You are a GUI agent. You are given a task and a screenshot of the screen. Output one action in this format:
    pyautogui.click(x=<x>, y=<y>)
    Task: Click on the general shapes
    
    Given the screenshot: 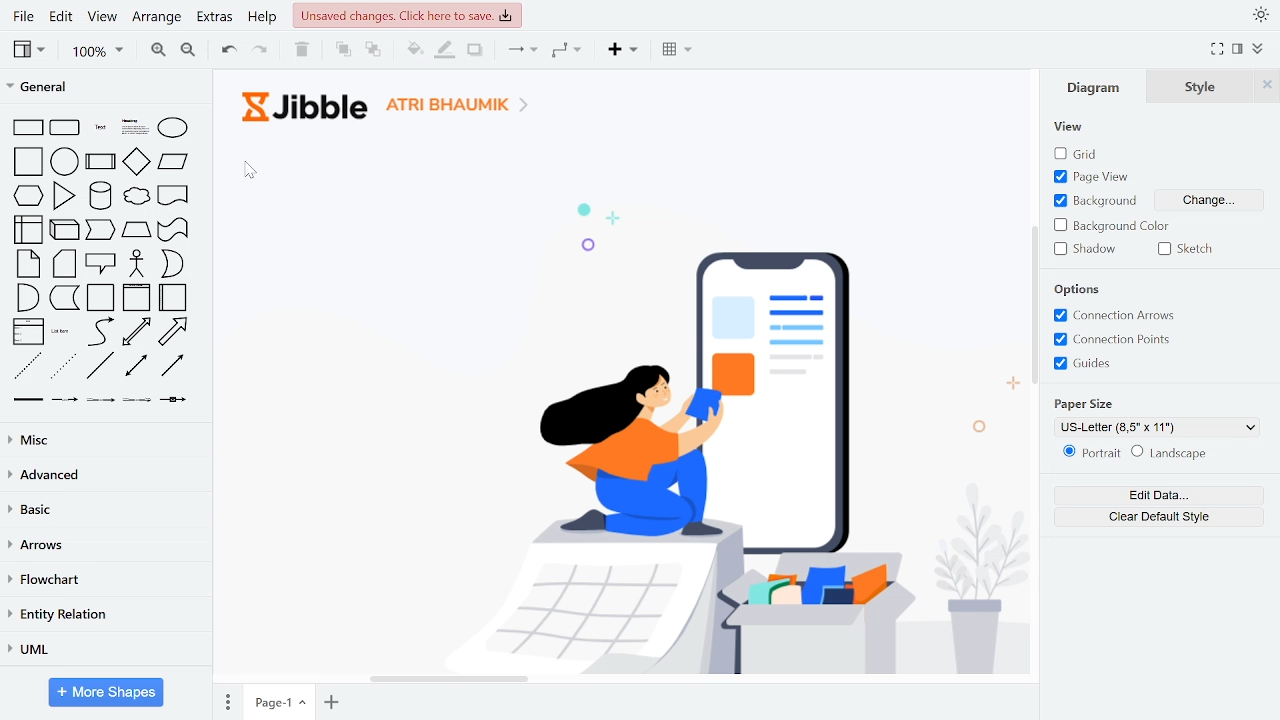 What is the action you would take?
    pyautogui.click(x=133, y=161)
    